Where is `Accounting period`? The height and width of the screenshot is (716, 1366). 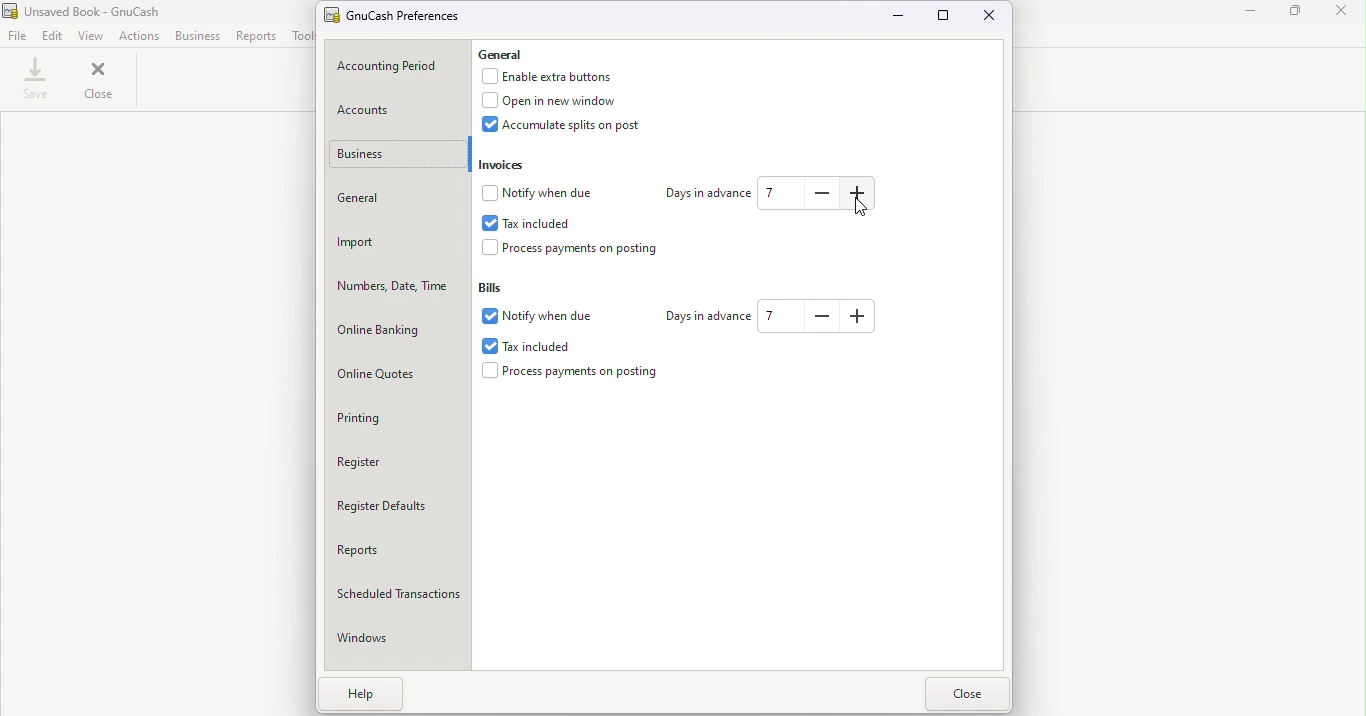 Accounting period is located at coordinates (399, 66).